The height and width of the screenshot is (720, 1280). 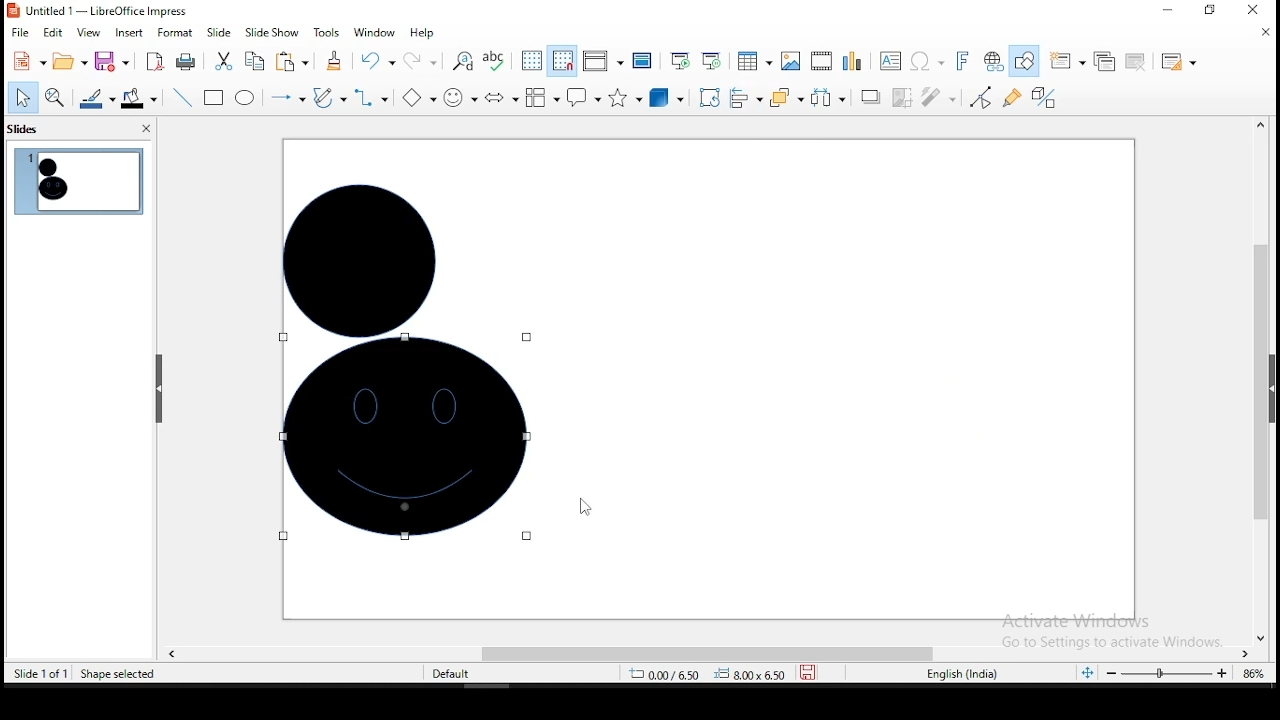 I want to click on delete slide, so click(x=1133, y=60).